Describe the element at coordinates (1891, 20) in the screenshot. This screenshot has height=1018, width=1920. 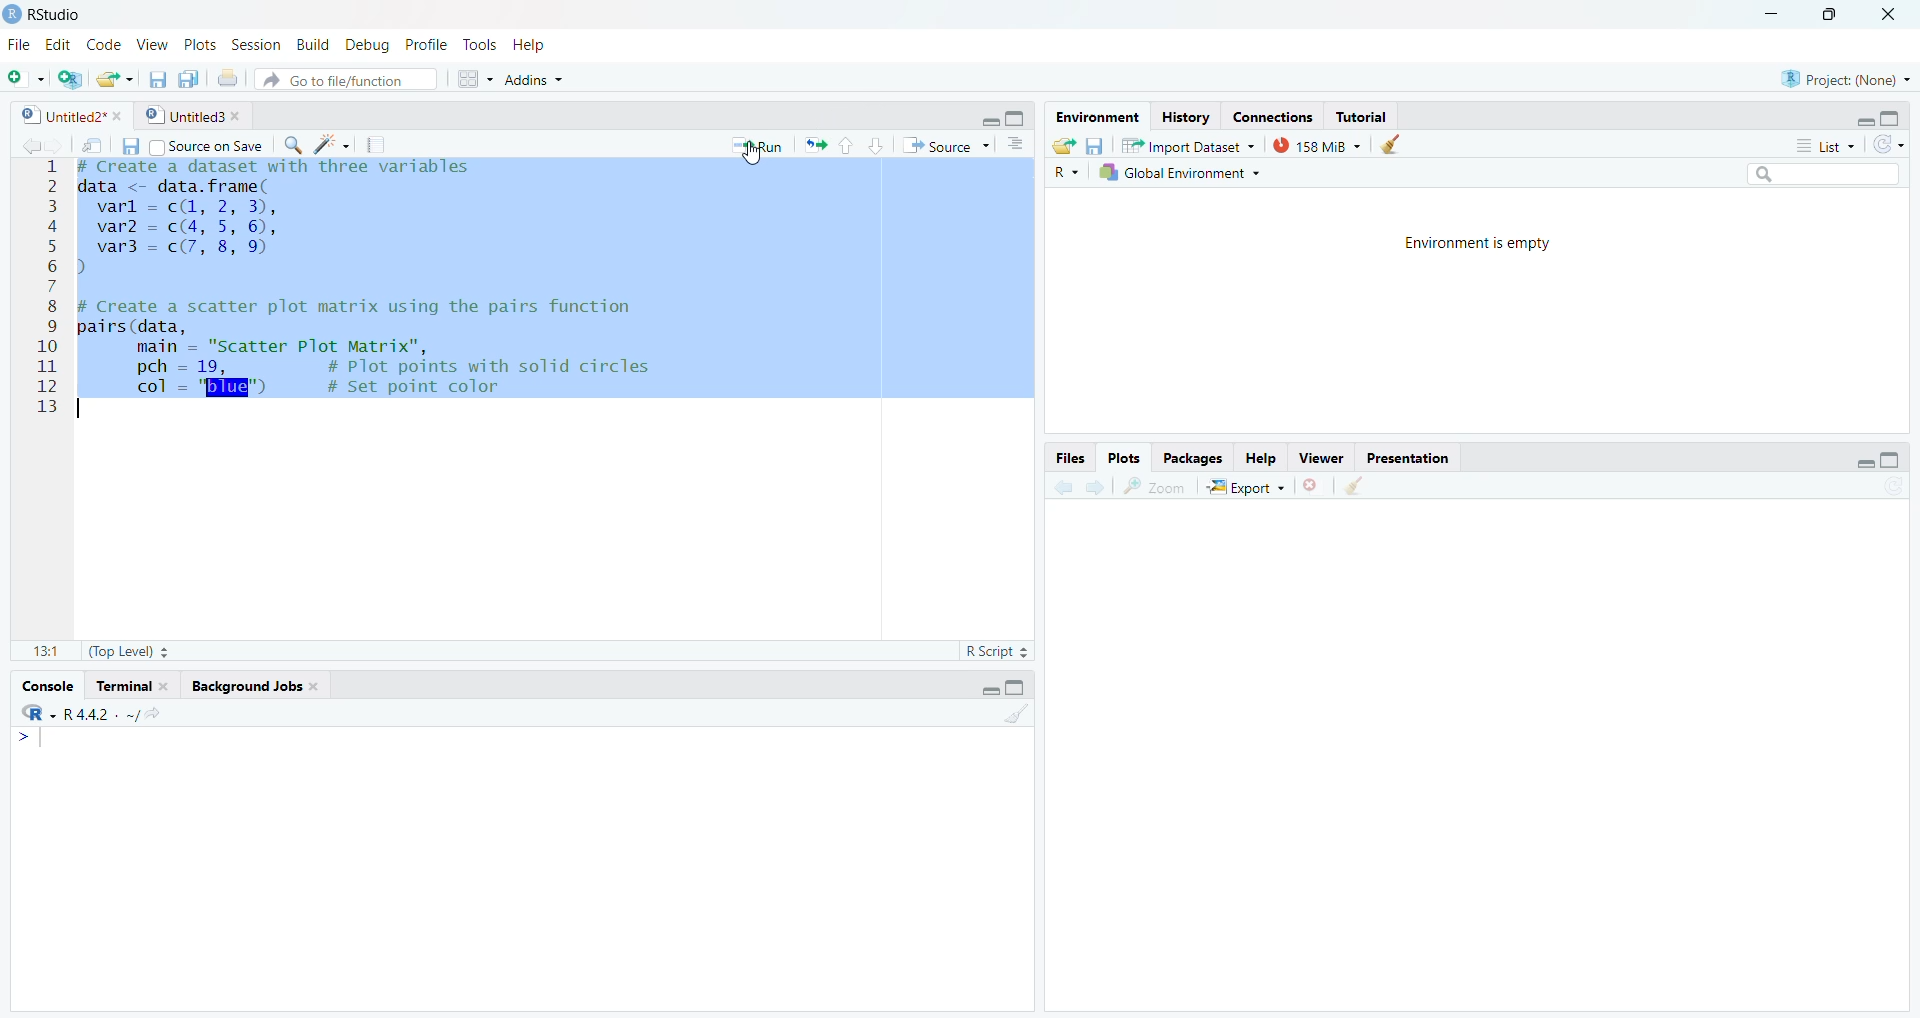
I see `Close` at that location.